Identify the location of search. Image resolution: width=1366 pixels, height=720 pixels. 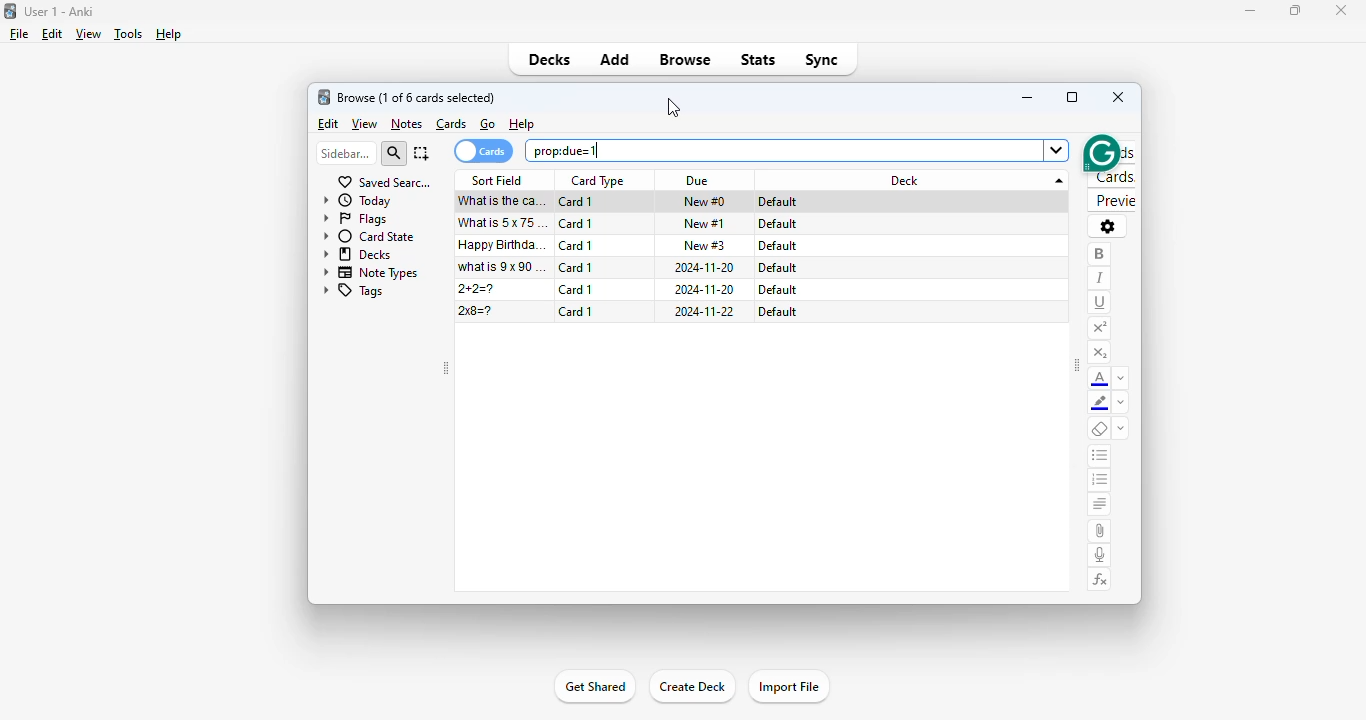
(394, 153).